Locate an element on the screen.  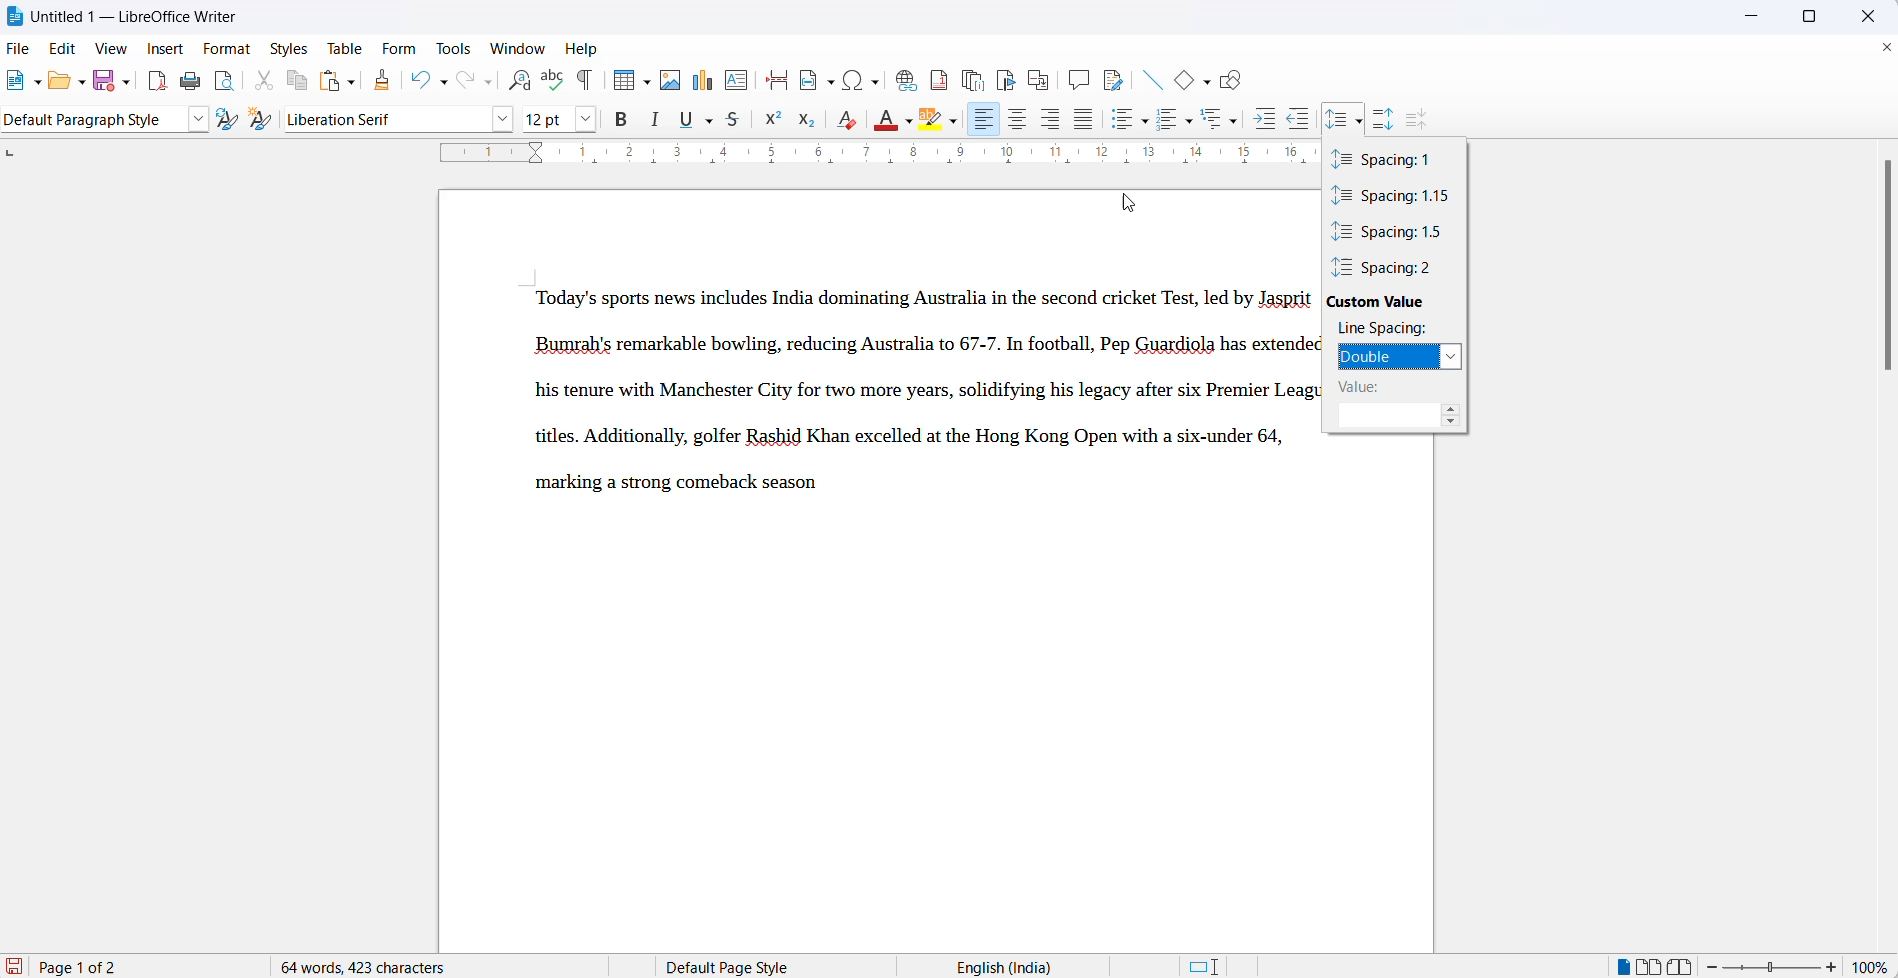
decrease paragraph spacing is located at coordinates (1418, 119).